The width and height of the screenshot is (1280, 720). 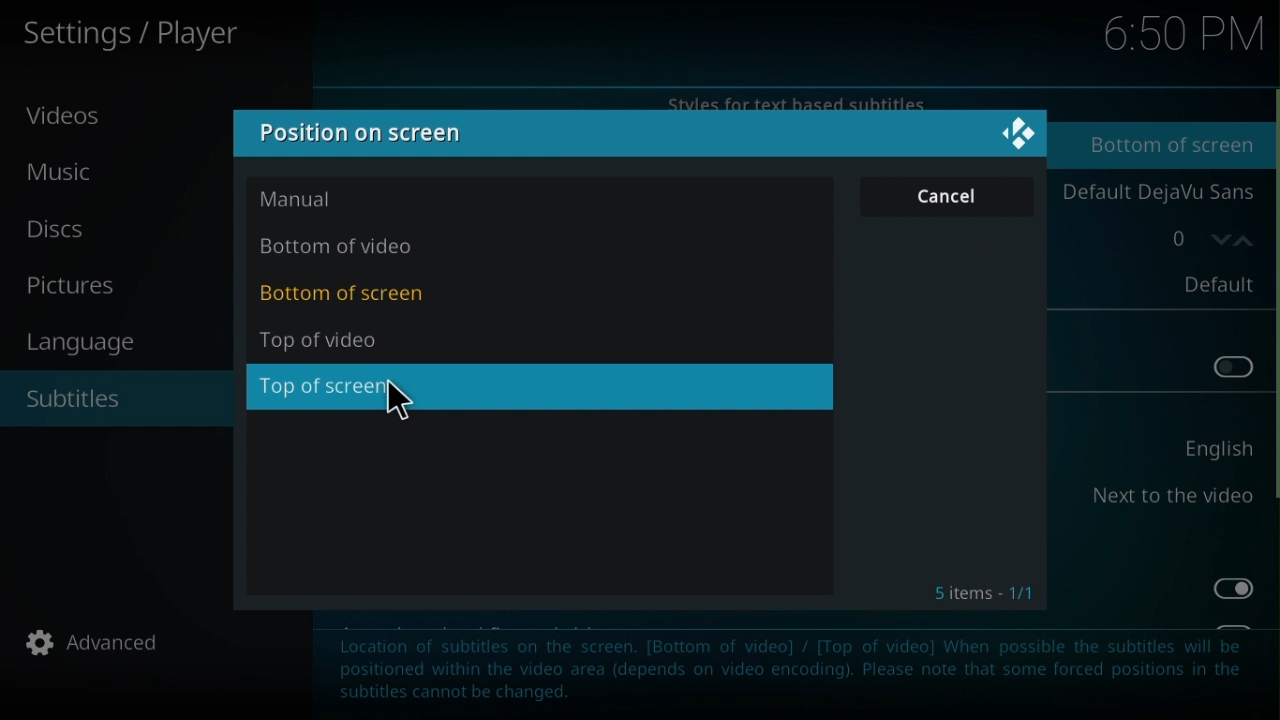 I want to click on Items, so click(x=992, y=593).